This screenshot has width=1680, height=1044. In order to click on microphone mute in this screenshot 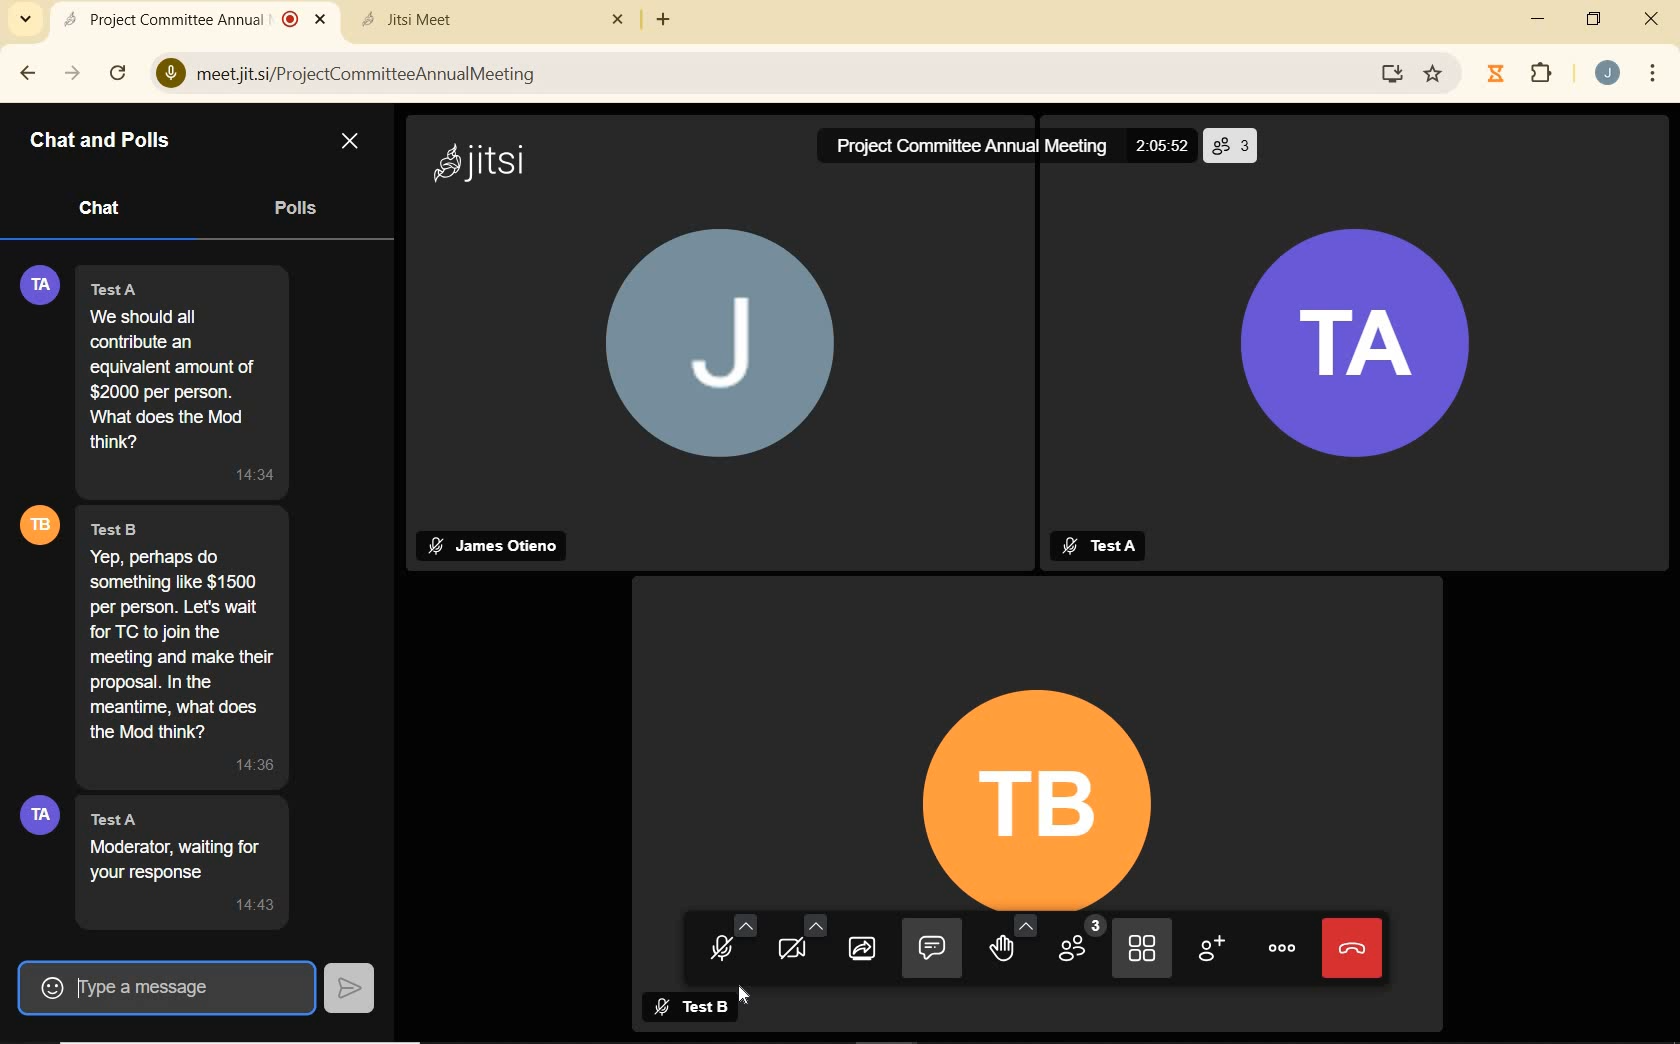, I will do `click(730, 940)`.